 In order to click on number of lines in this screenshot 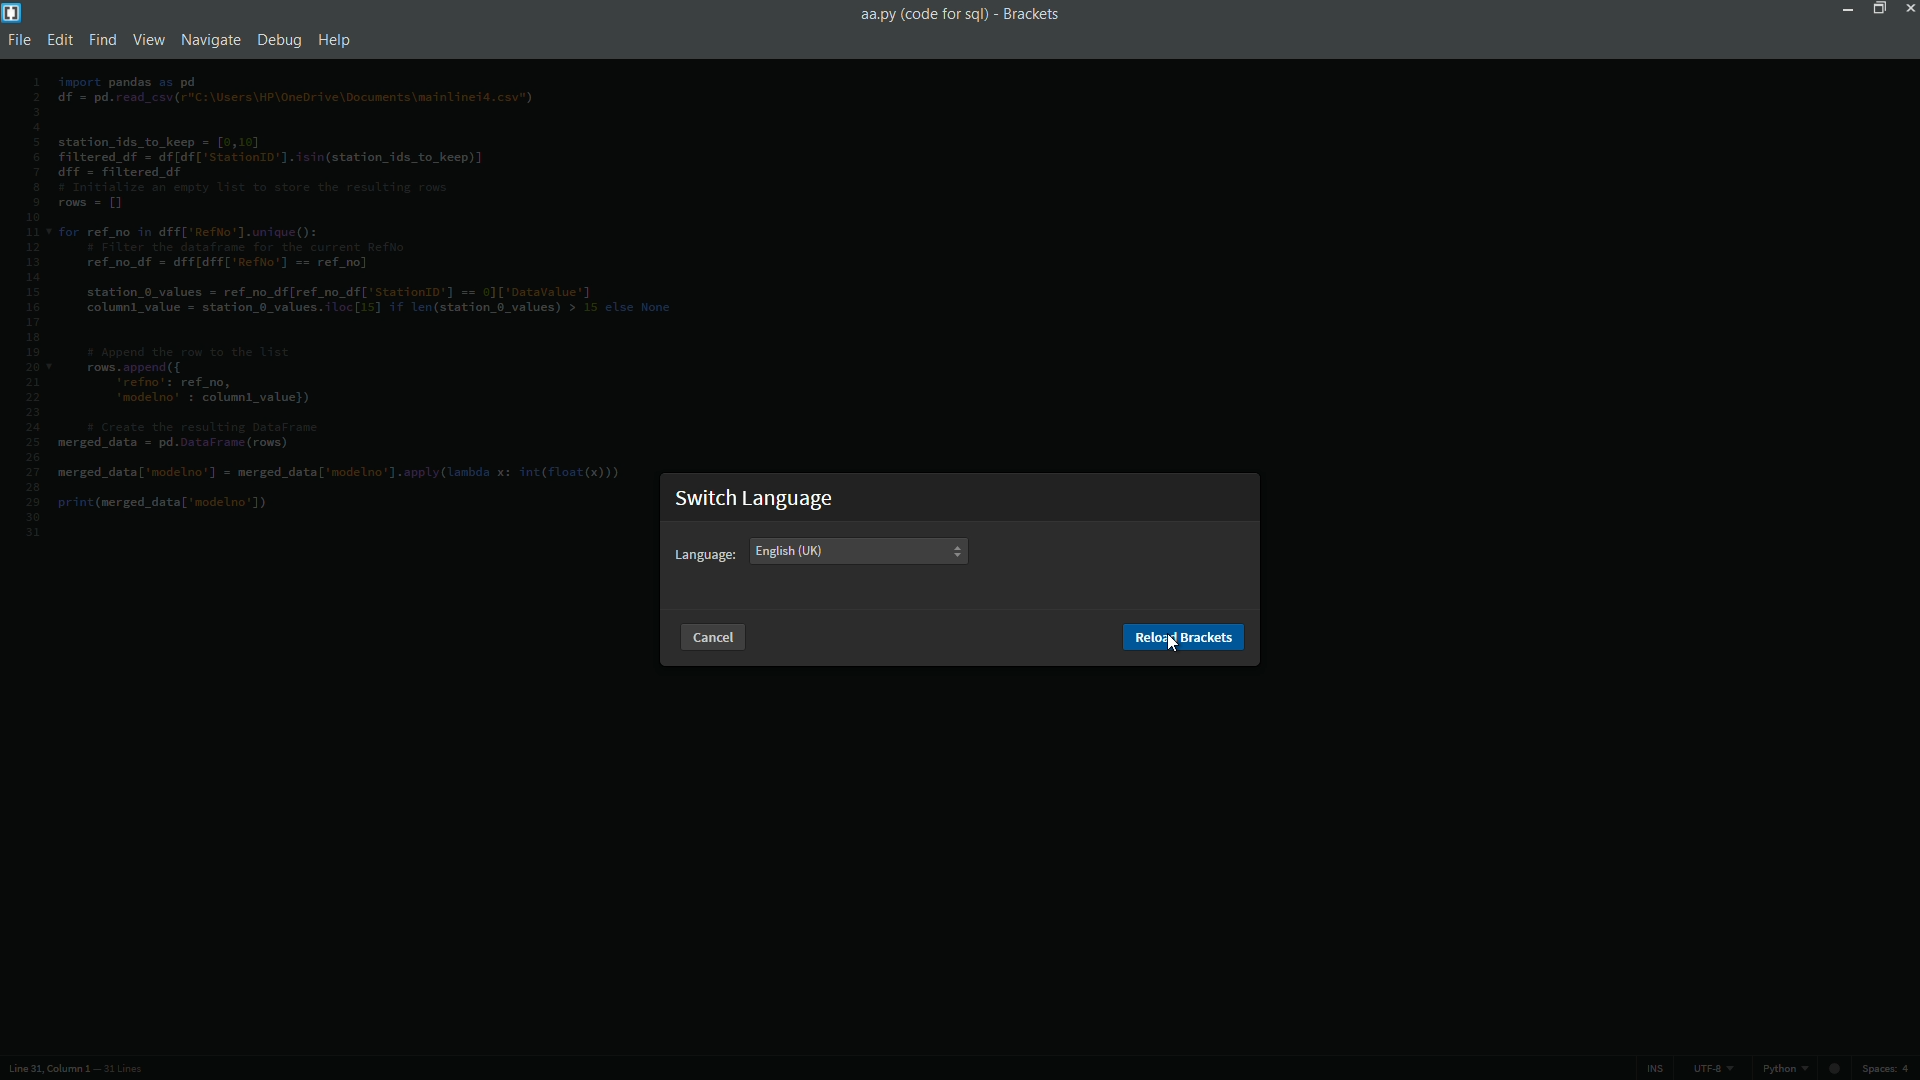, I will do `click(123, 1071)`.